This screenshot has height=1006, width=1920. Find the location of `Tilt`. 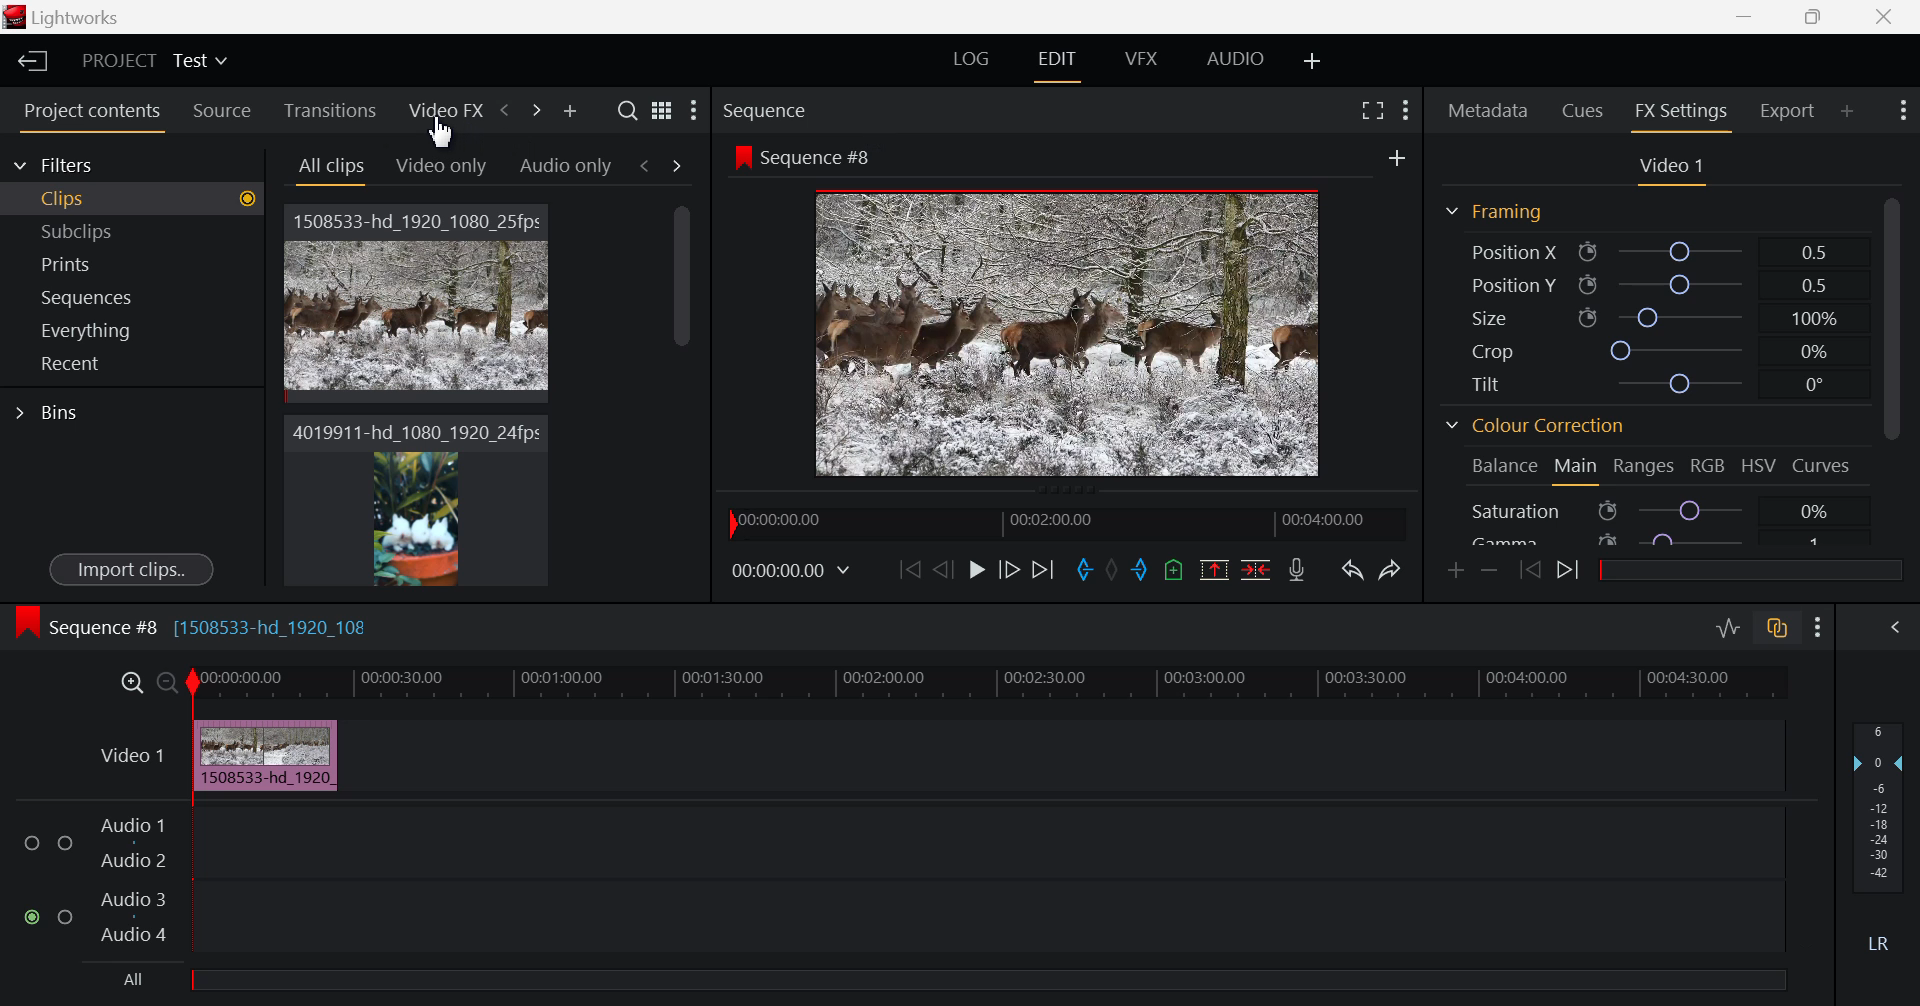

Tilt is located at coordinates (1655, 382).